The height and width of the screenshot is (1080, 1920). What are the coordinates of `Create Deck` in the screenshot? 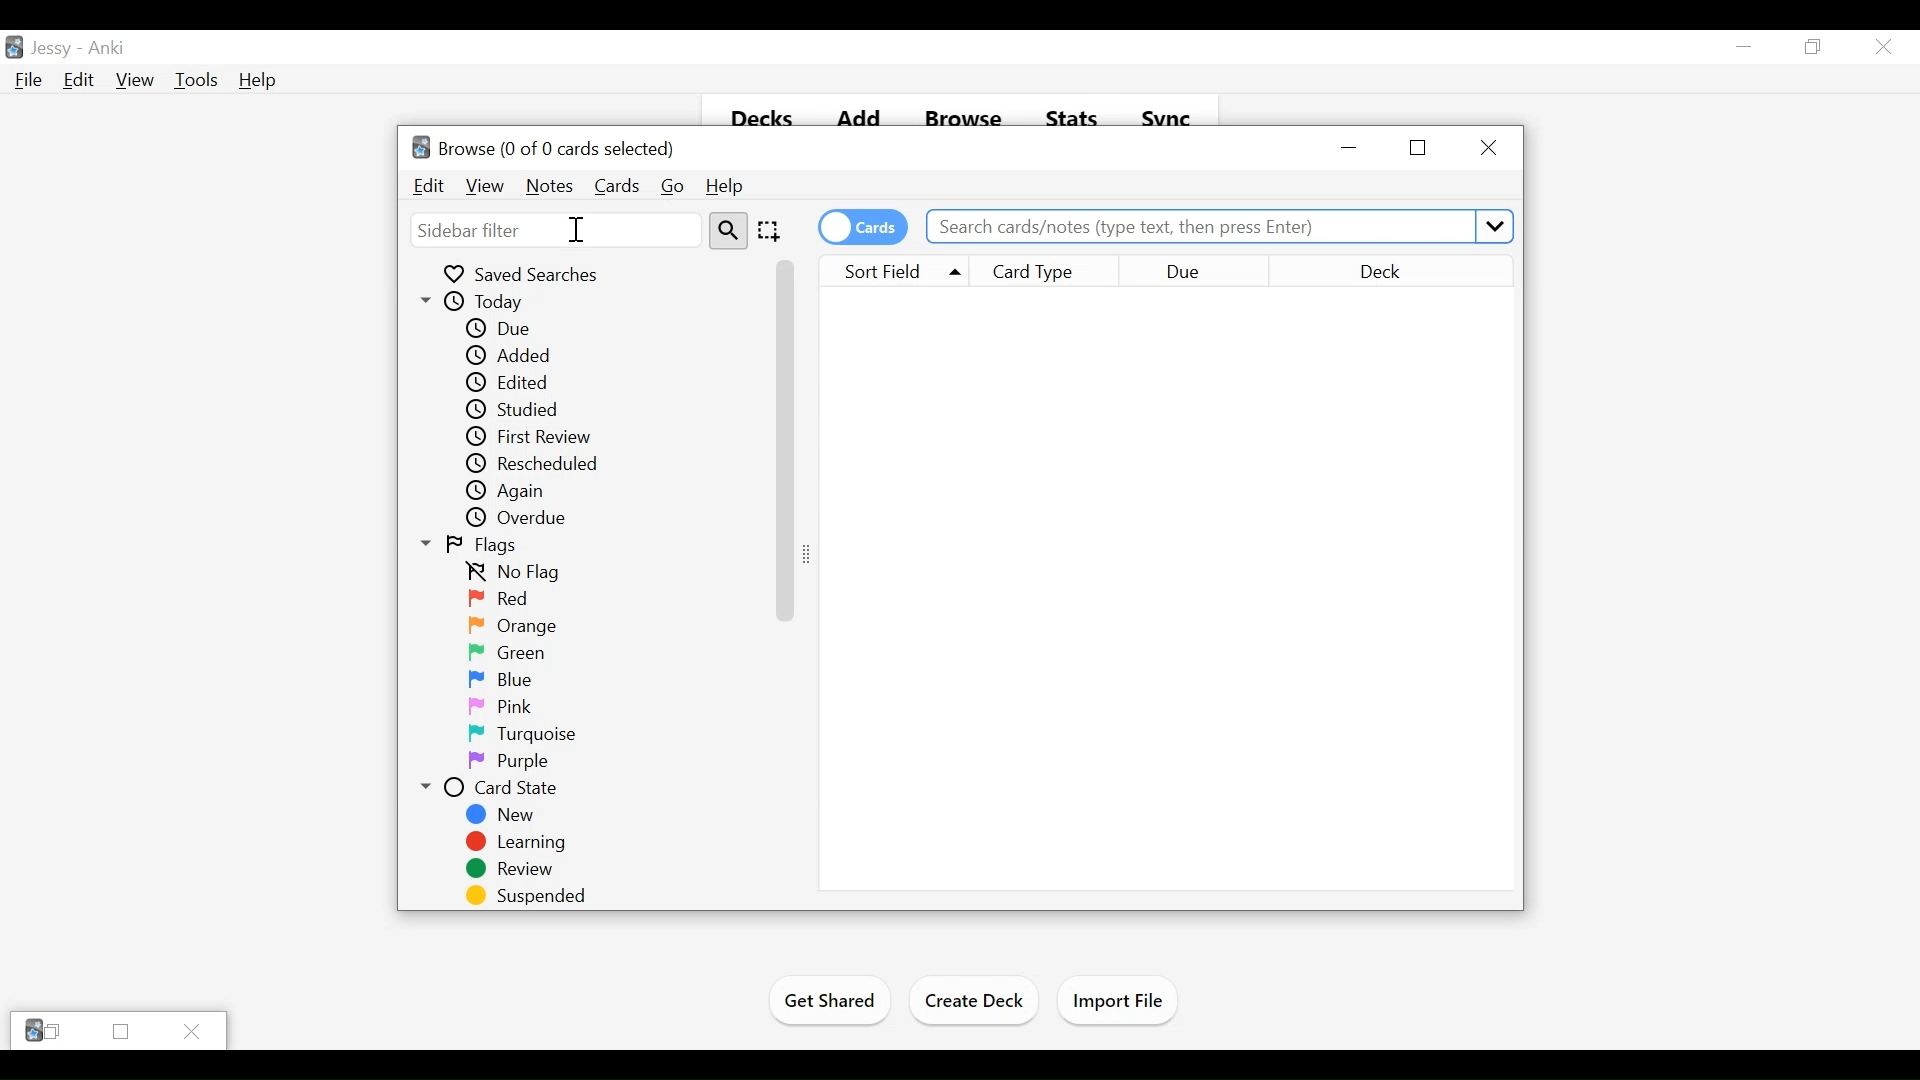 It's located at (976, 1000).